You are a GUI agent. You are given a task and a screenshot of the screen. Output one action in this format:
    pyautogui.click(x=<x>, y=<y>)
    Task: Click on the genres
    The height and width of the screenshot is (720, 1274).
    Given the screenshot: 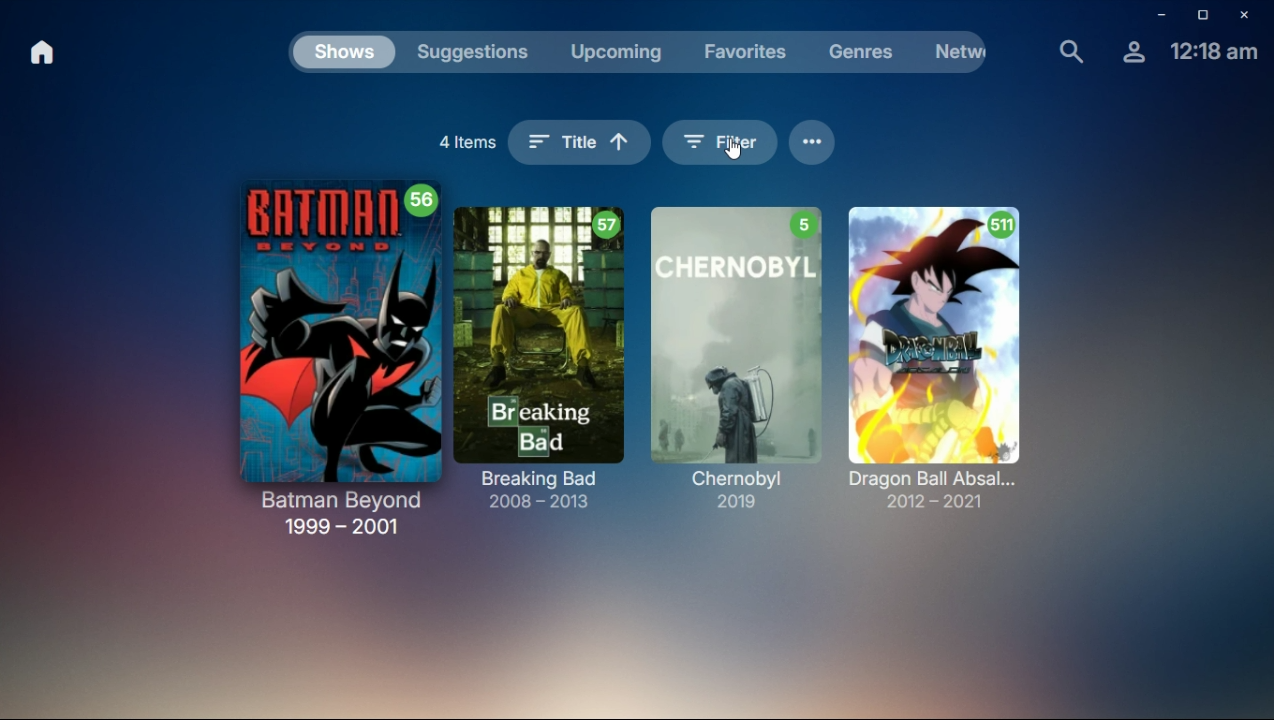 What is the action you would take?
    pyautogui.click(x=866, y=51)
    